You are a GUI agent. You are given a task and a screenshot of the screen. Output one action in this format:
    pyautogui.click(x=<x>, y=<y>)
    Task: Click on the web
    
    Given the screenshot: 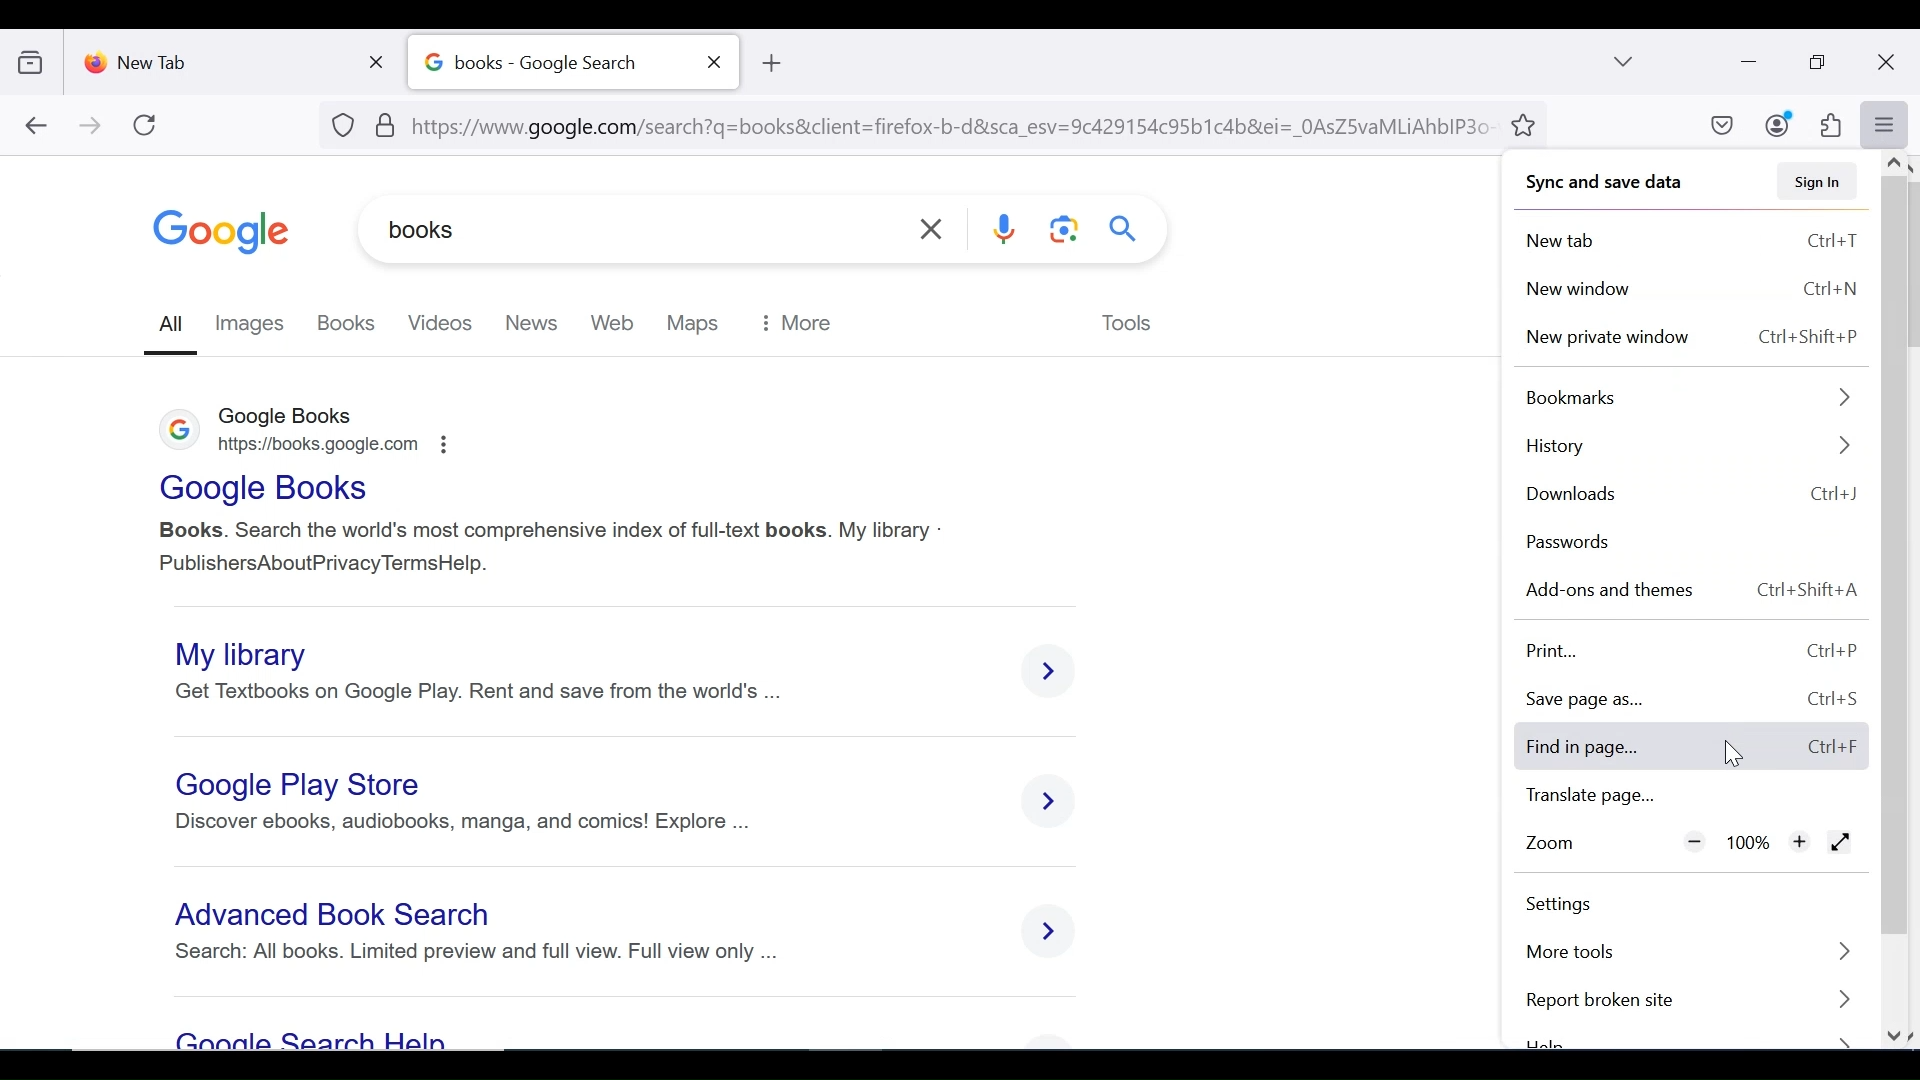 What is the action you would take?
    pyautogui.click(x=614, y=322)
    